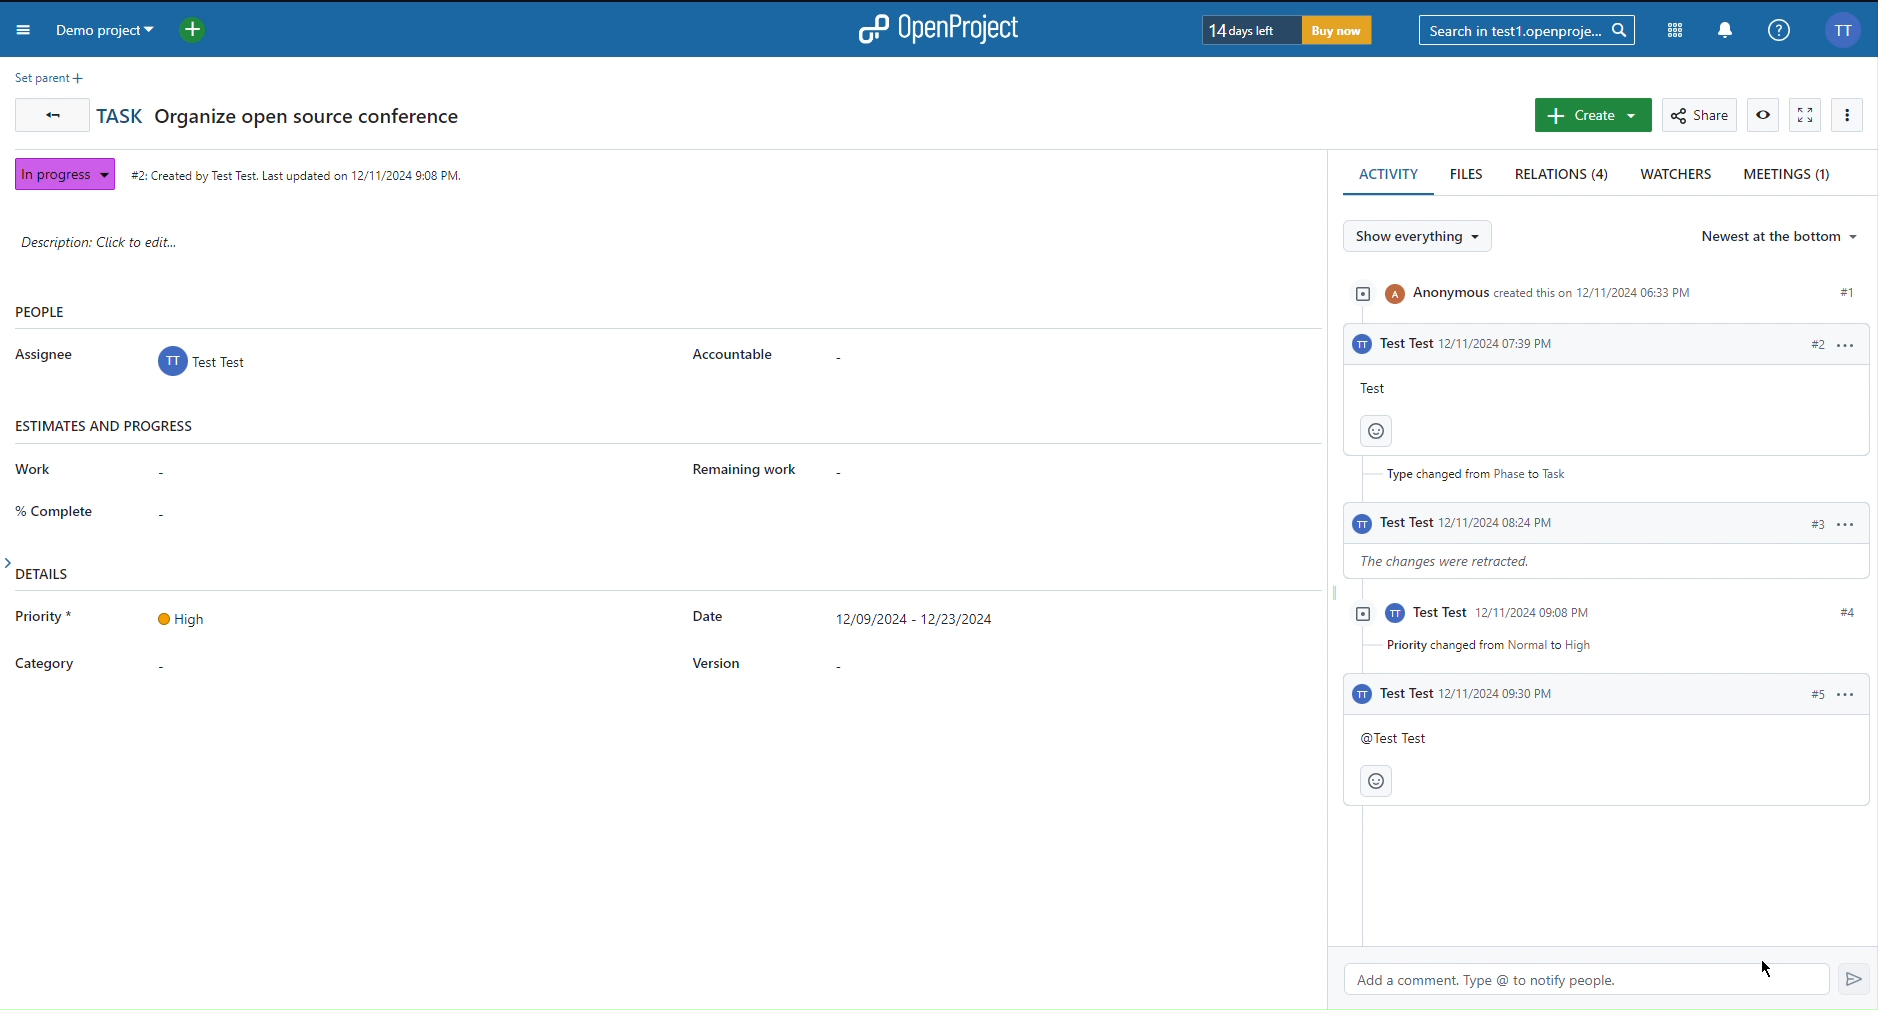 This screenshot has width=1878, height=1010. What do you see at coordinates (414, 340) in the screenshot?
I see `People` at bounding box center [414, 340].